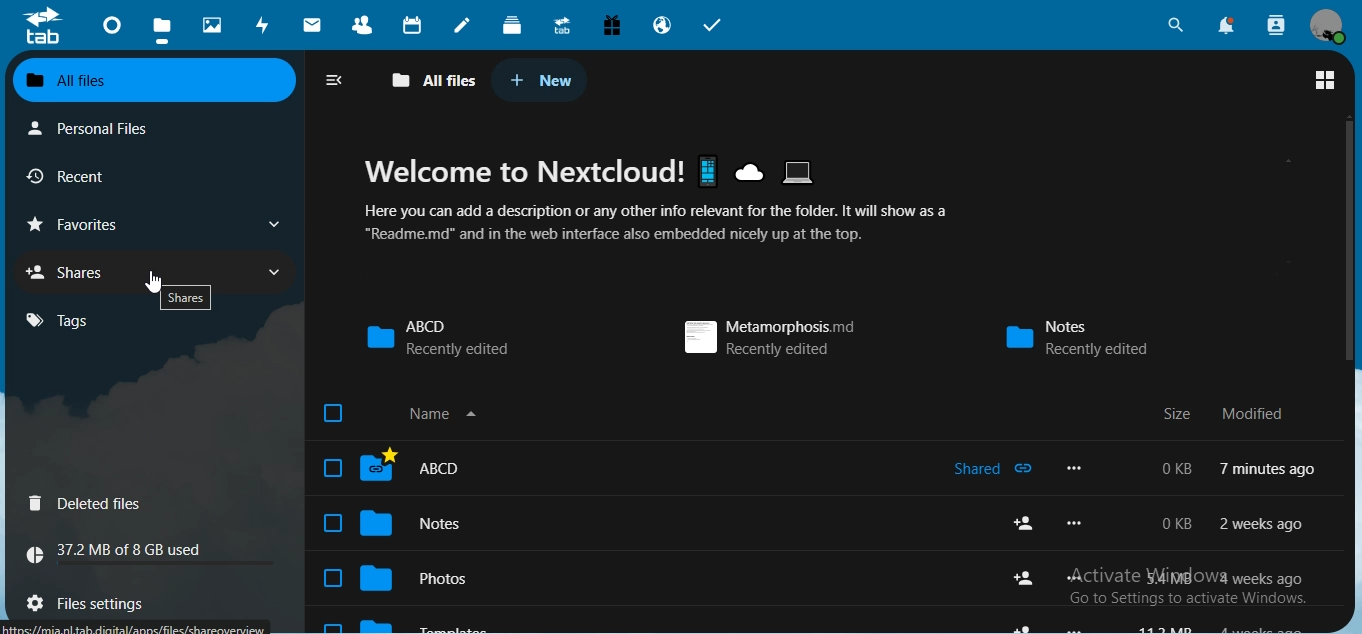  What do you see at coordinates (1074, 468) in the screenshot?
I see `more optons` at bounding box center [1074, 468].